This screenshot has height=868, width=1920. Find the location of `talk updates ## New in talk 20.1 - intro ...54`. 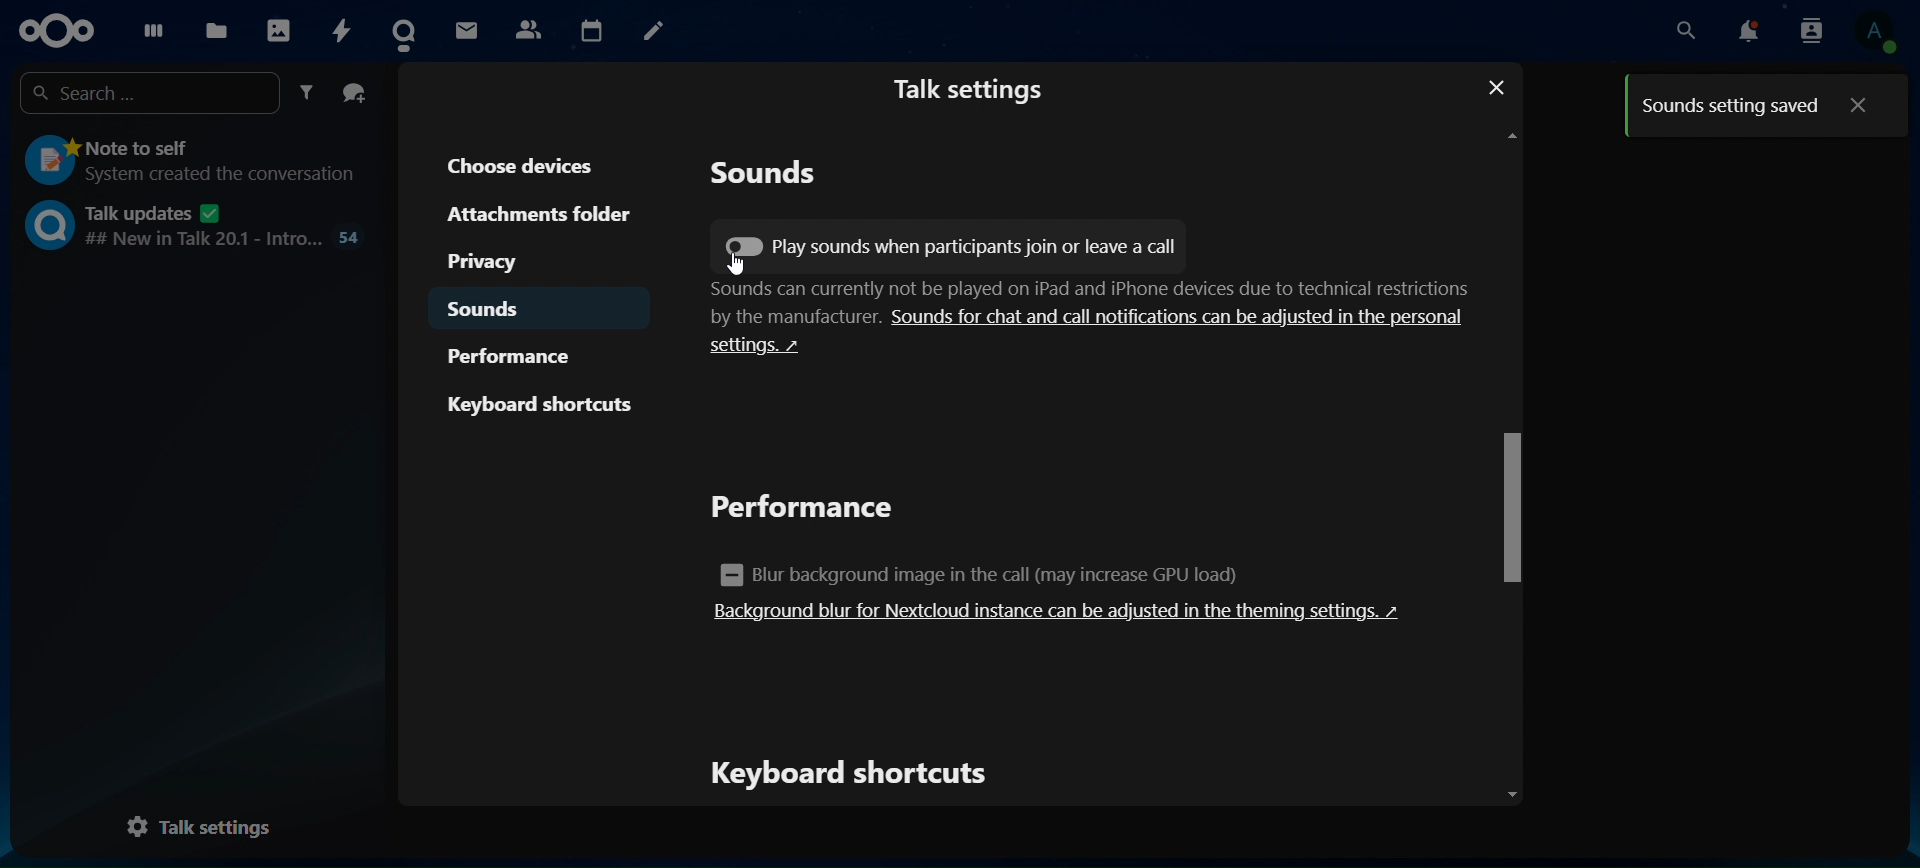

talk updates ## New in talk 20.1 - intro ...54 is located at coordinates (194, 224).